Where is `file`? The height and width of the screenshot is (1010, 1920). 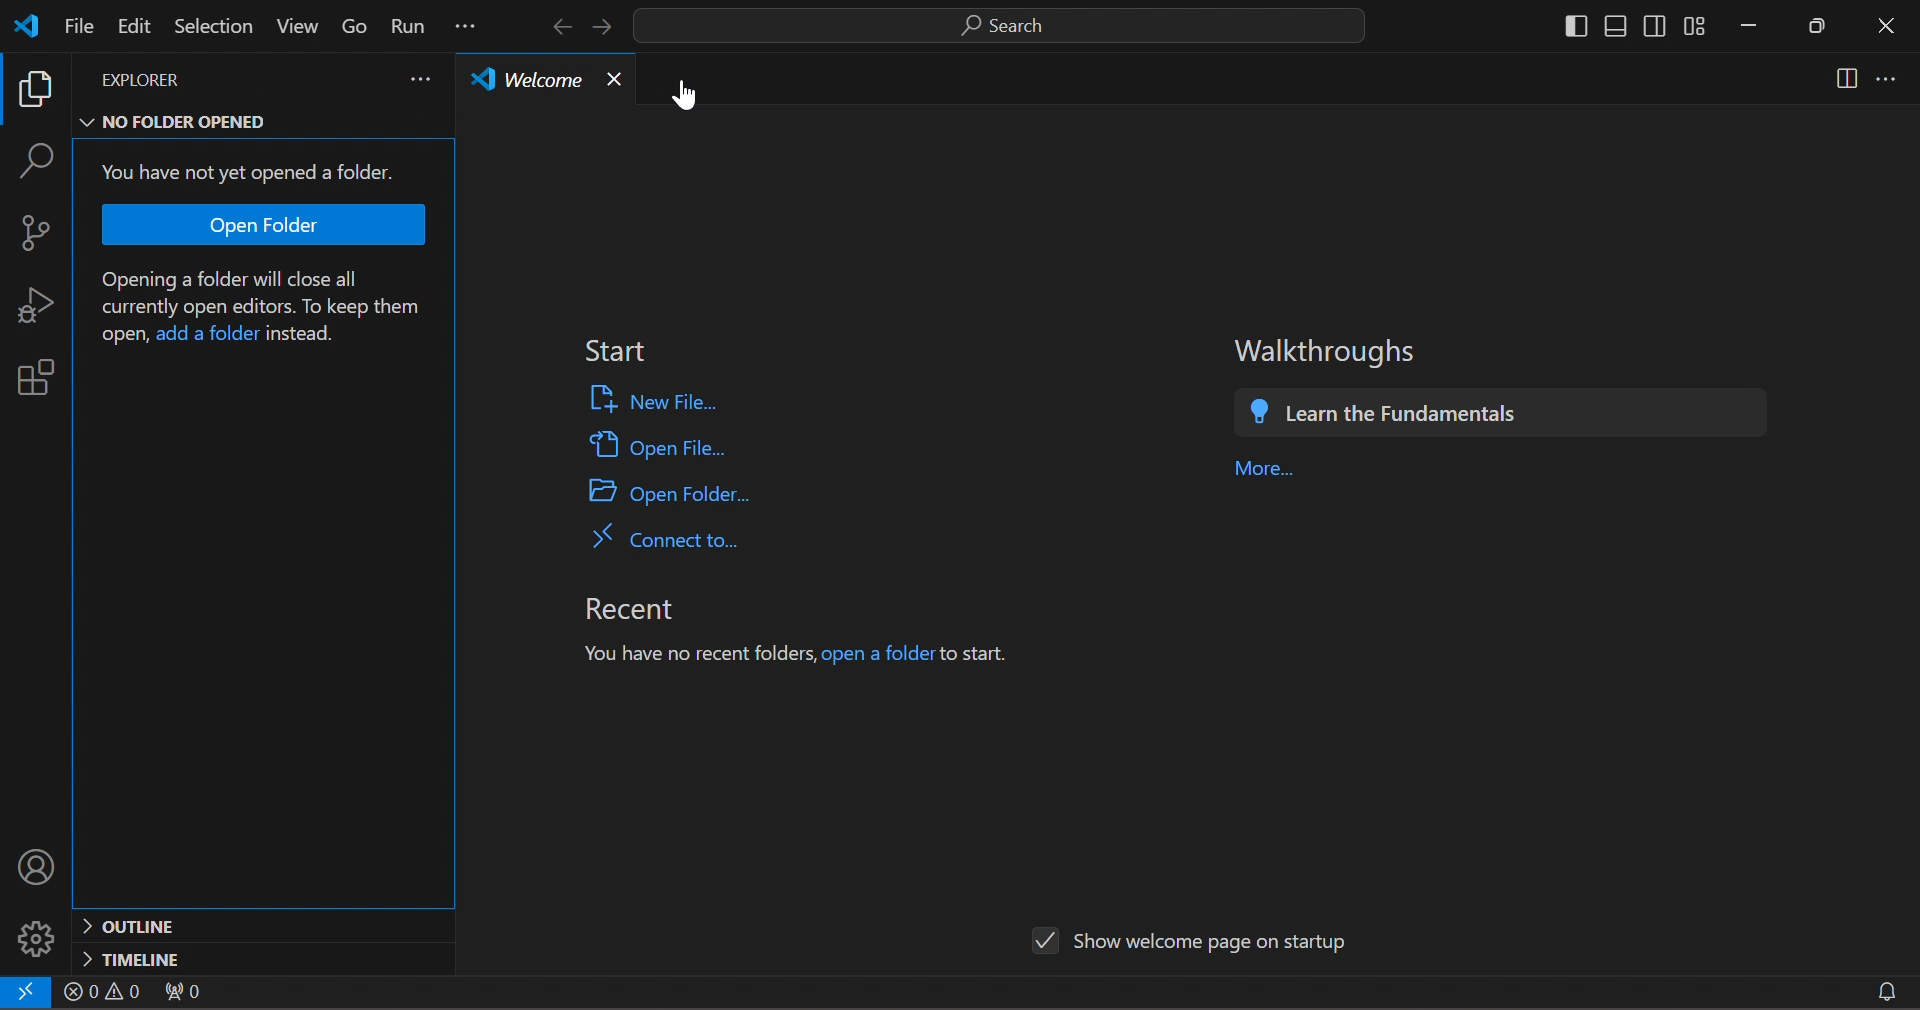
file is located at coordinates (77, 28).